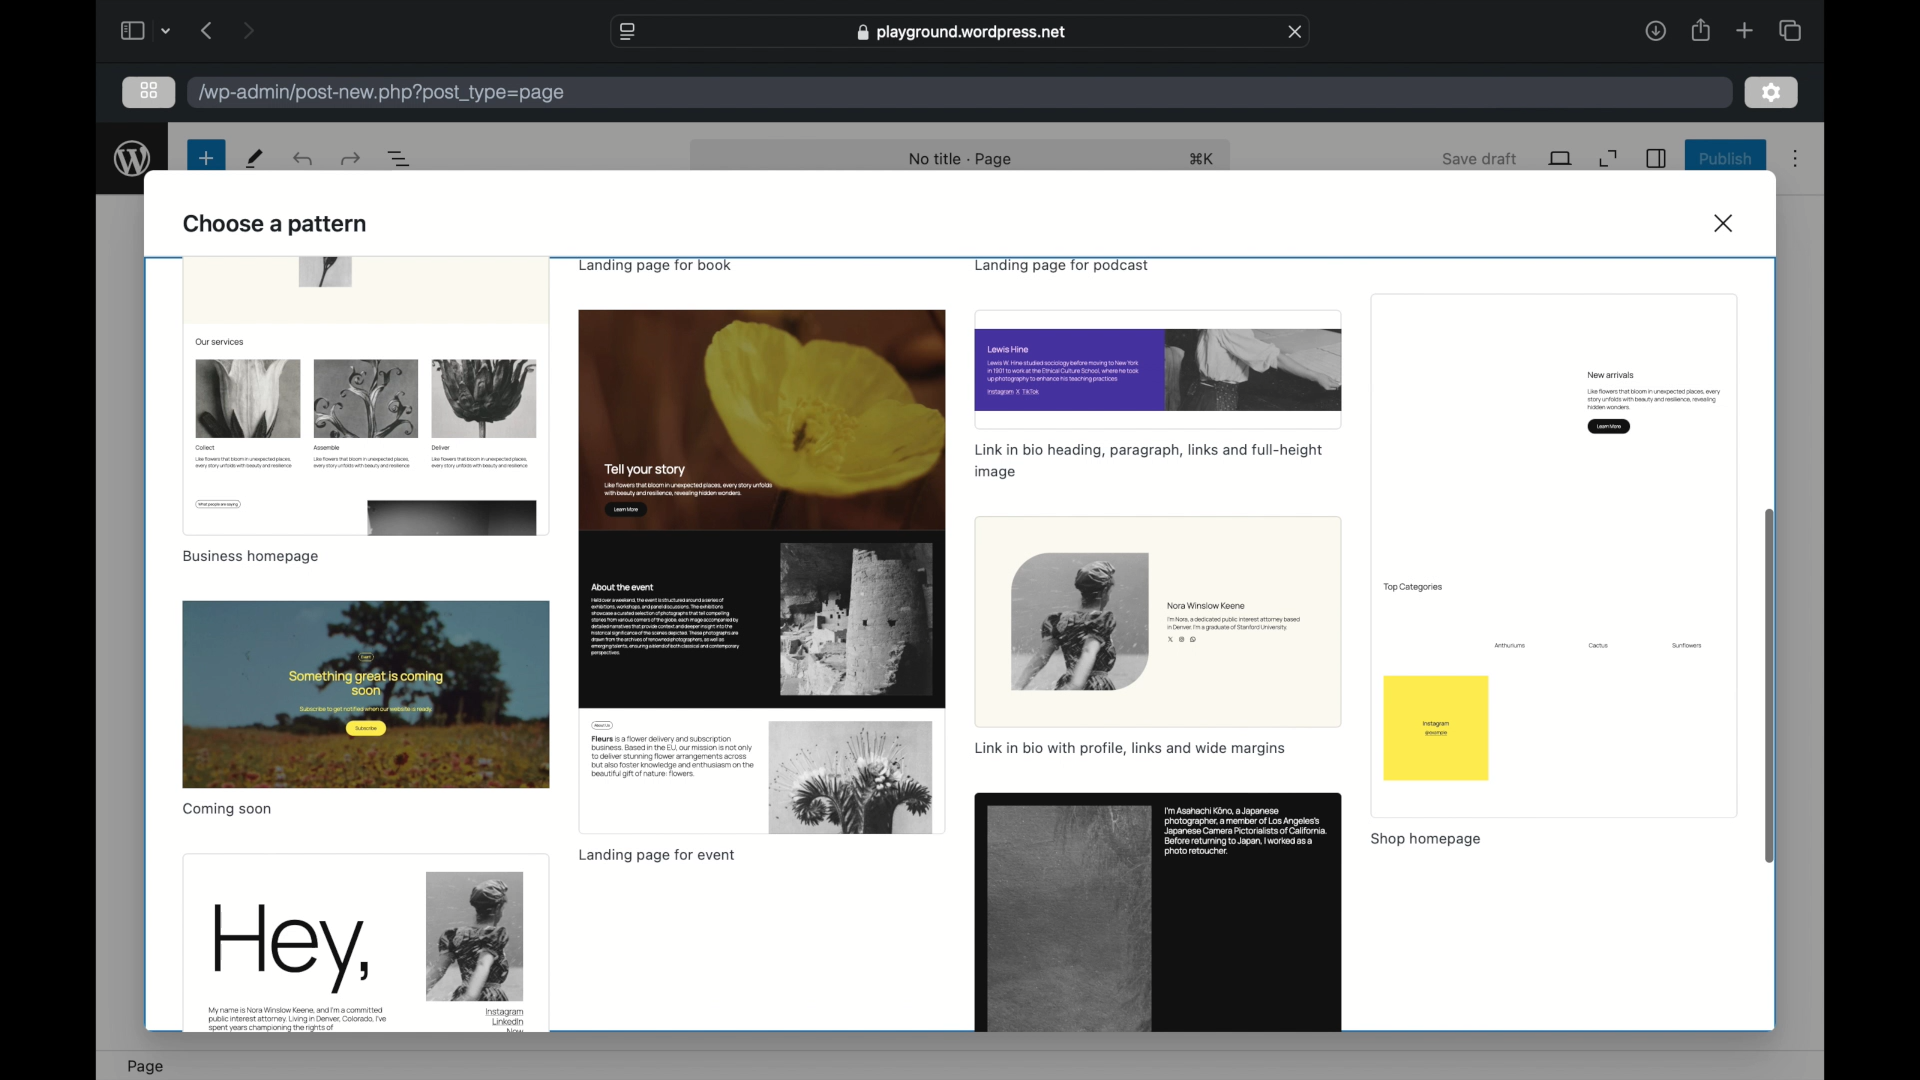  I want to click on landing page for event, so click(656, 856).